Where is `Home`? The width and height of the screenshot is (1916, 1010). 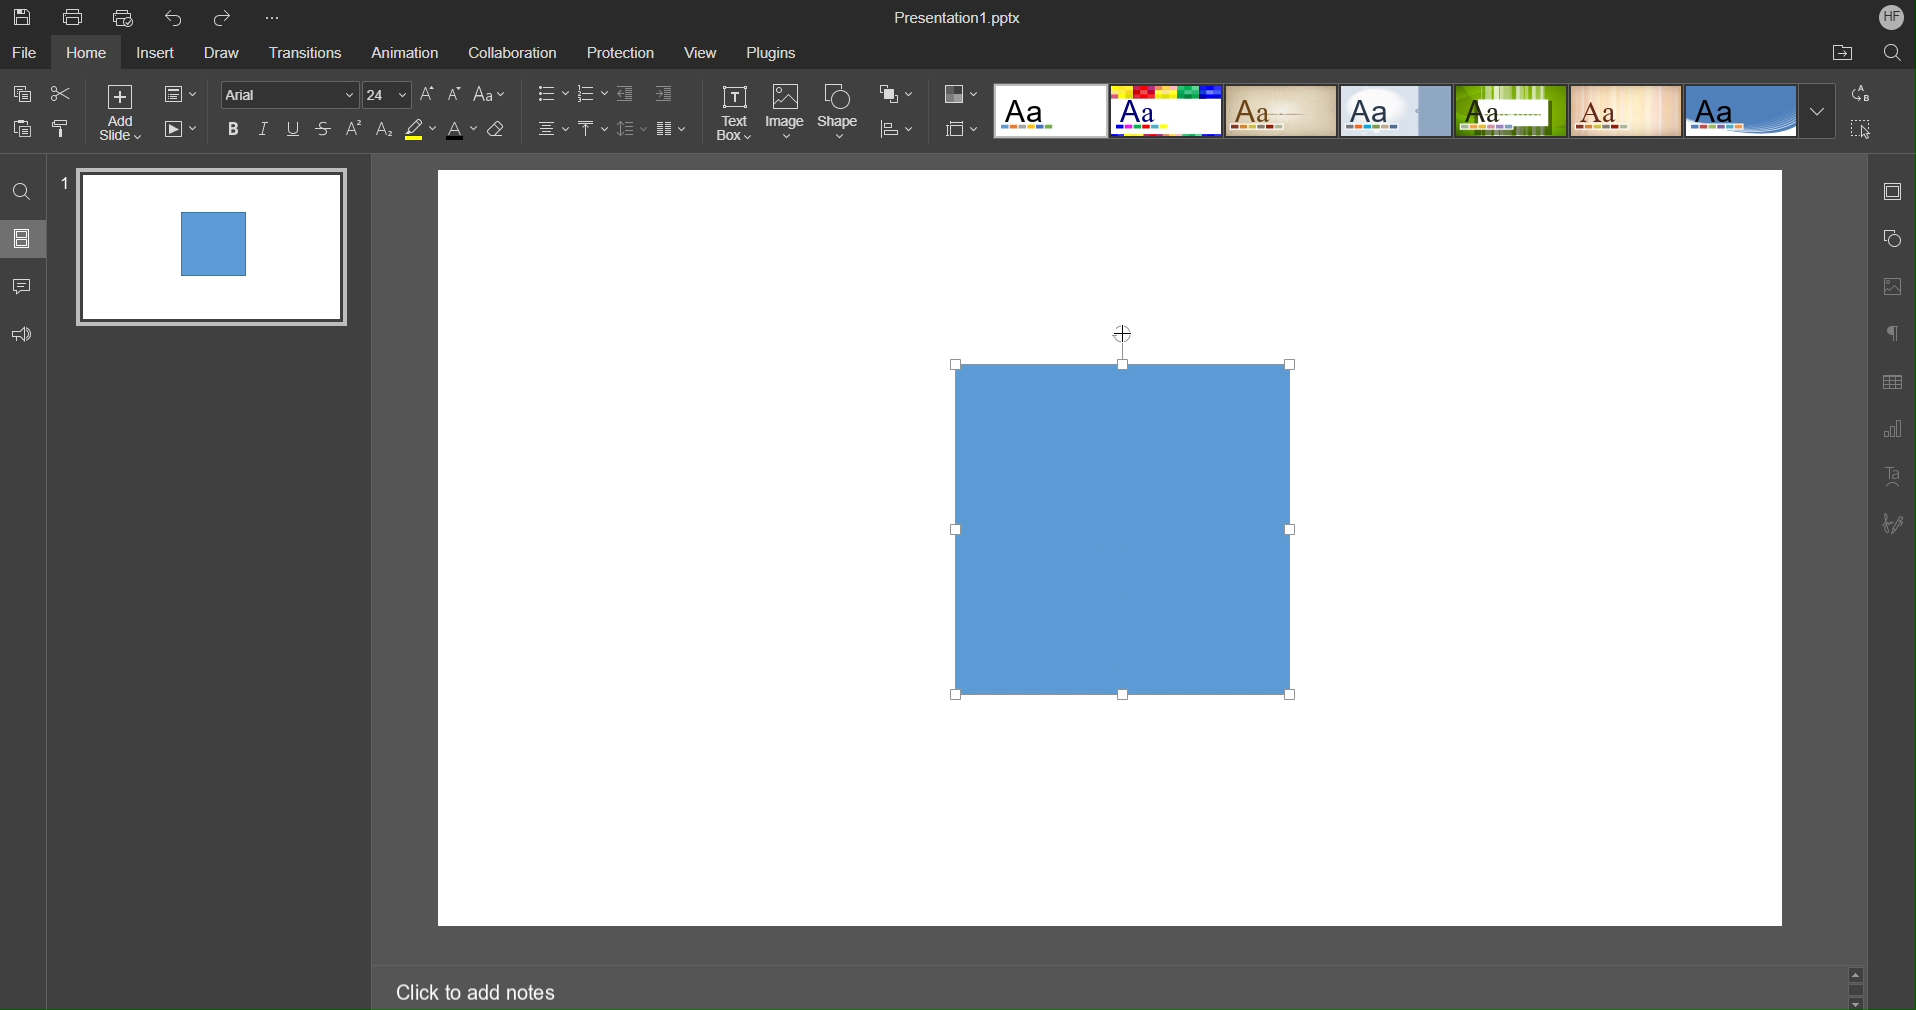 Home is located at coordinates (87, 52).